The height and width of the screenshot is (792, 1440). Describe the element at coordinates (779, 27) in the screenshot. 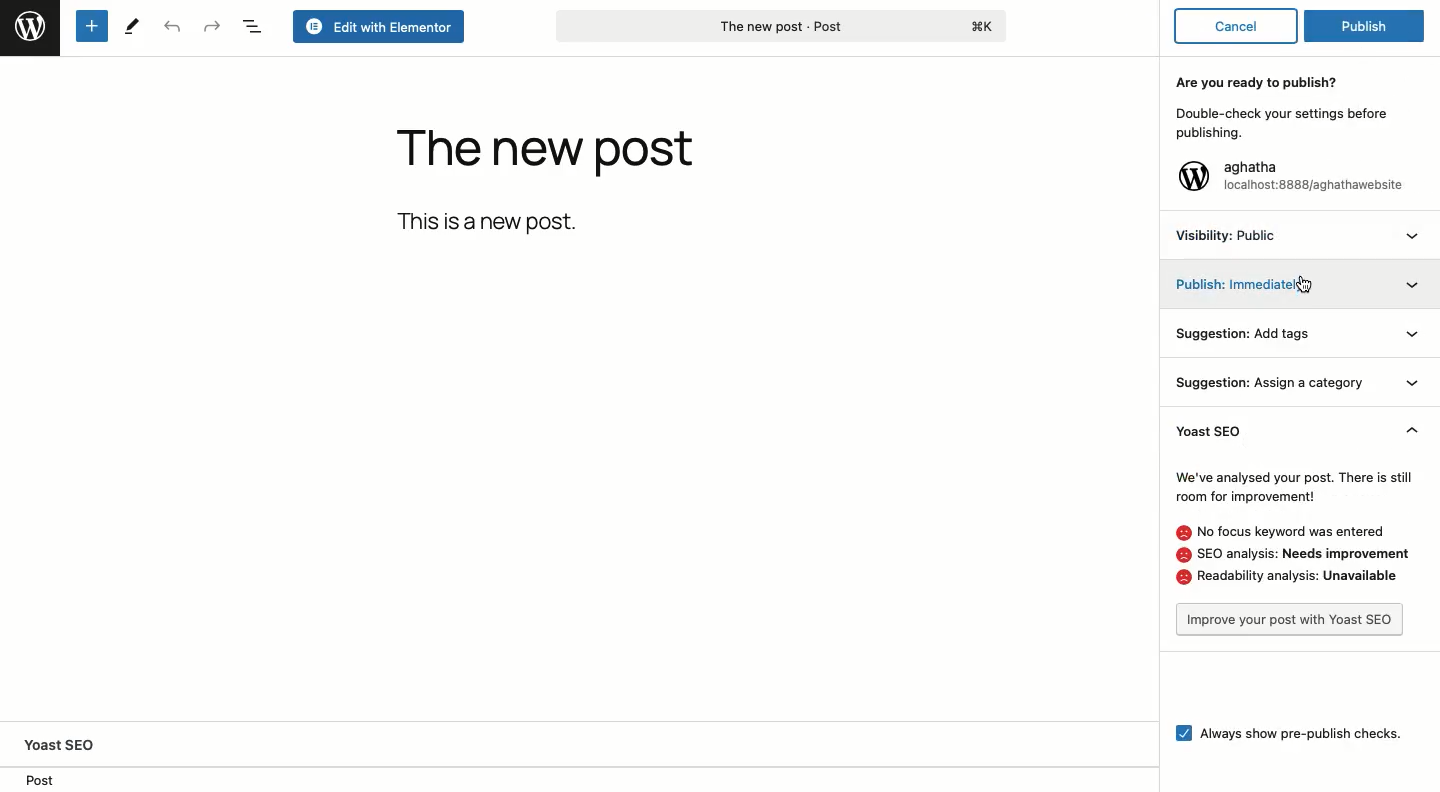

I see `The new post - Post` at that location.